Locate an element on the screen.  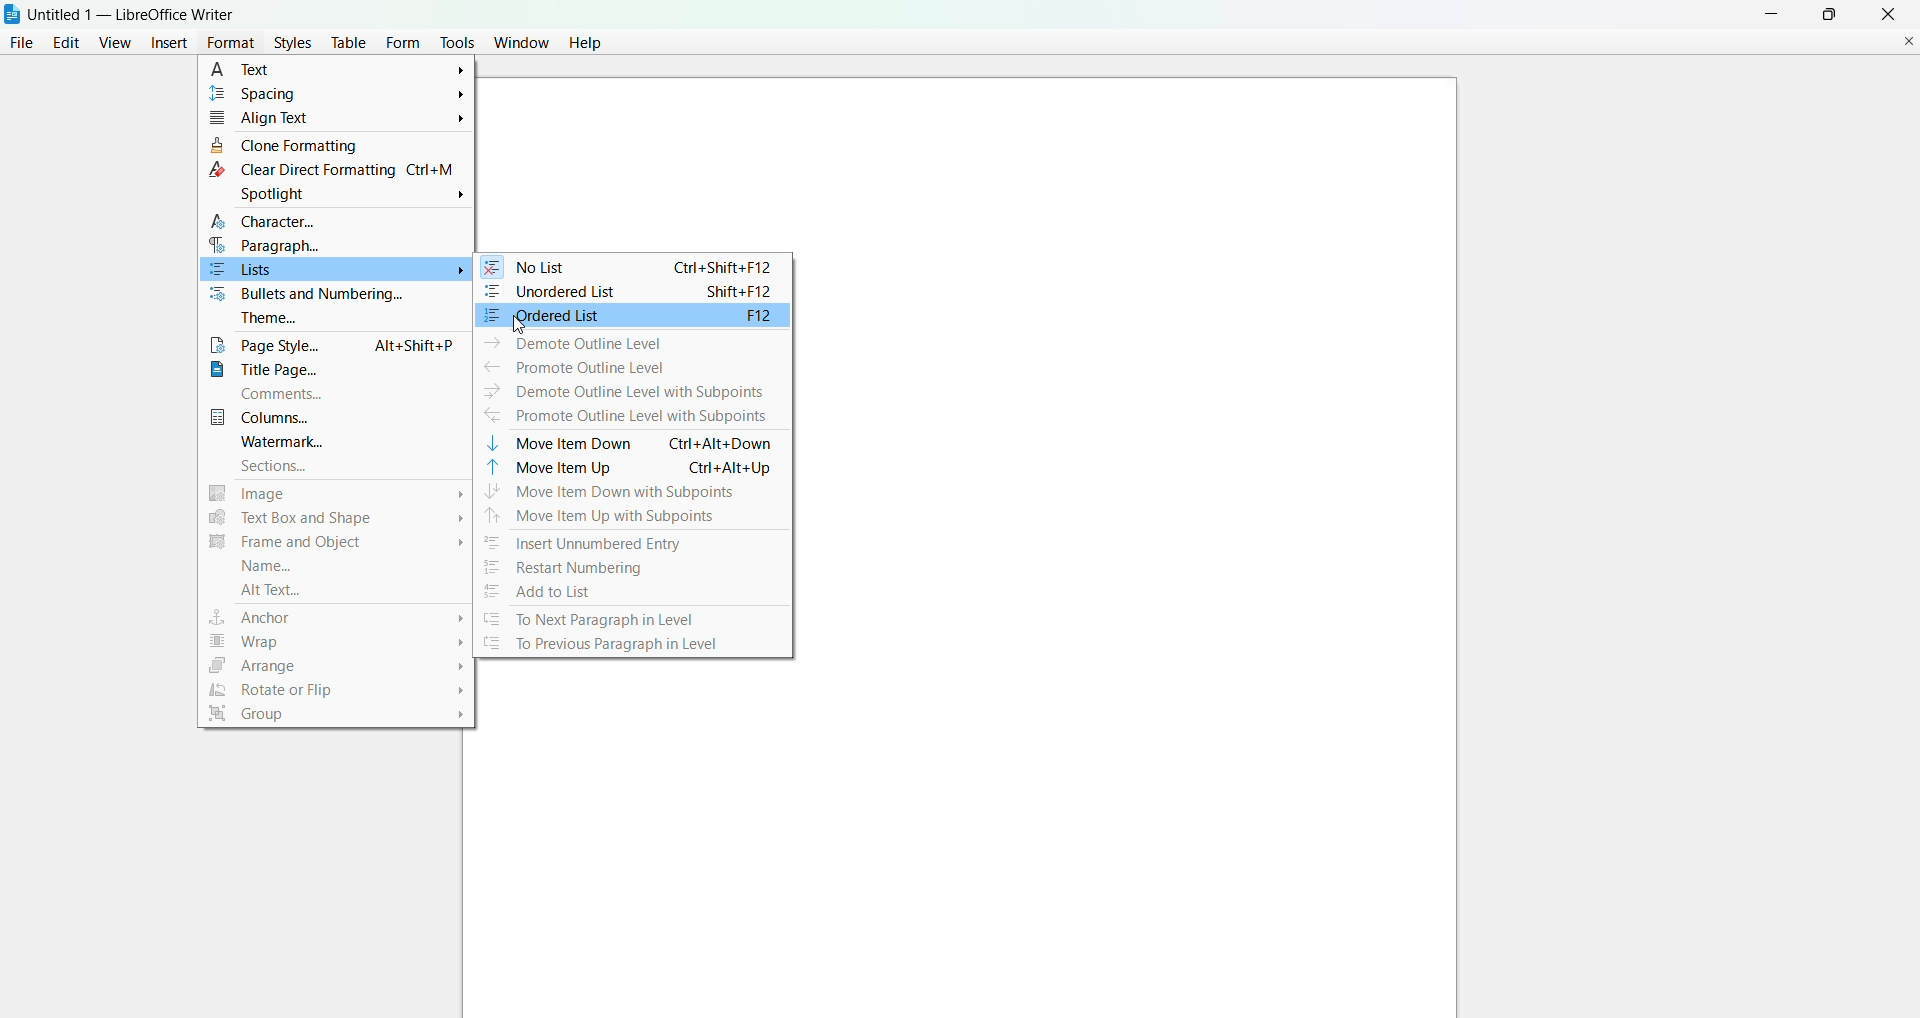
tools is located at coordinates (457, 41).